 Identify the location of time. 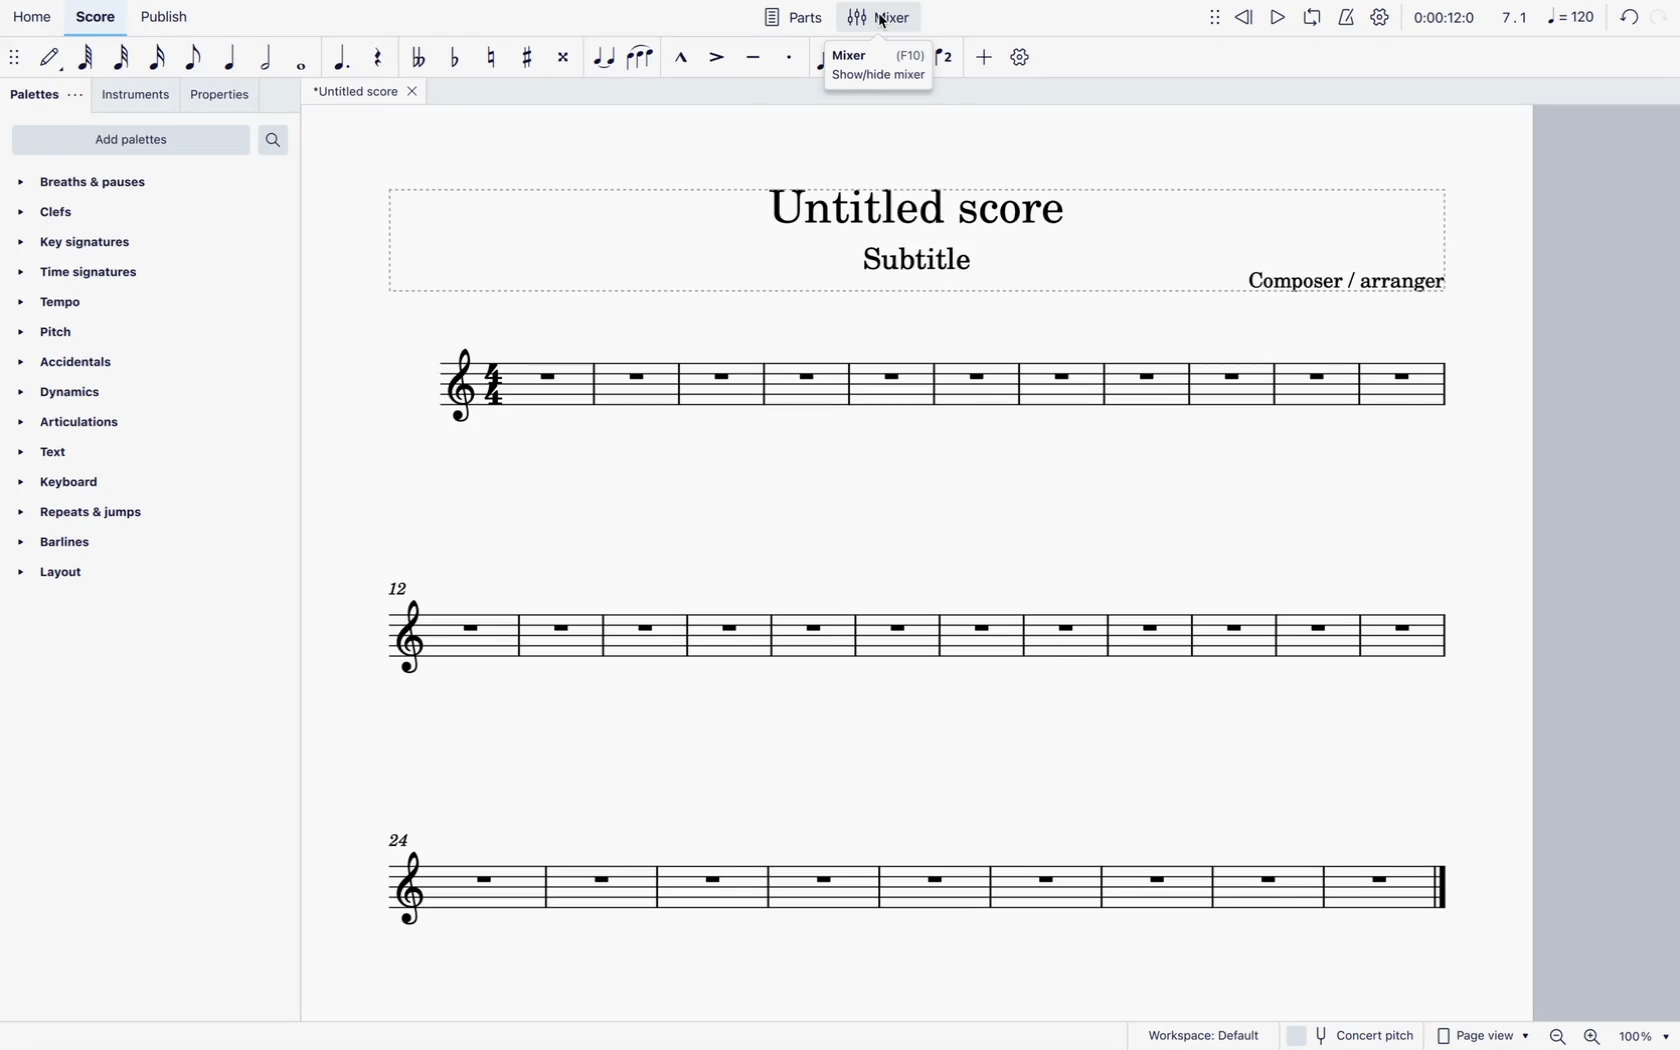
(1444, 19).